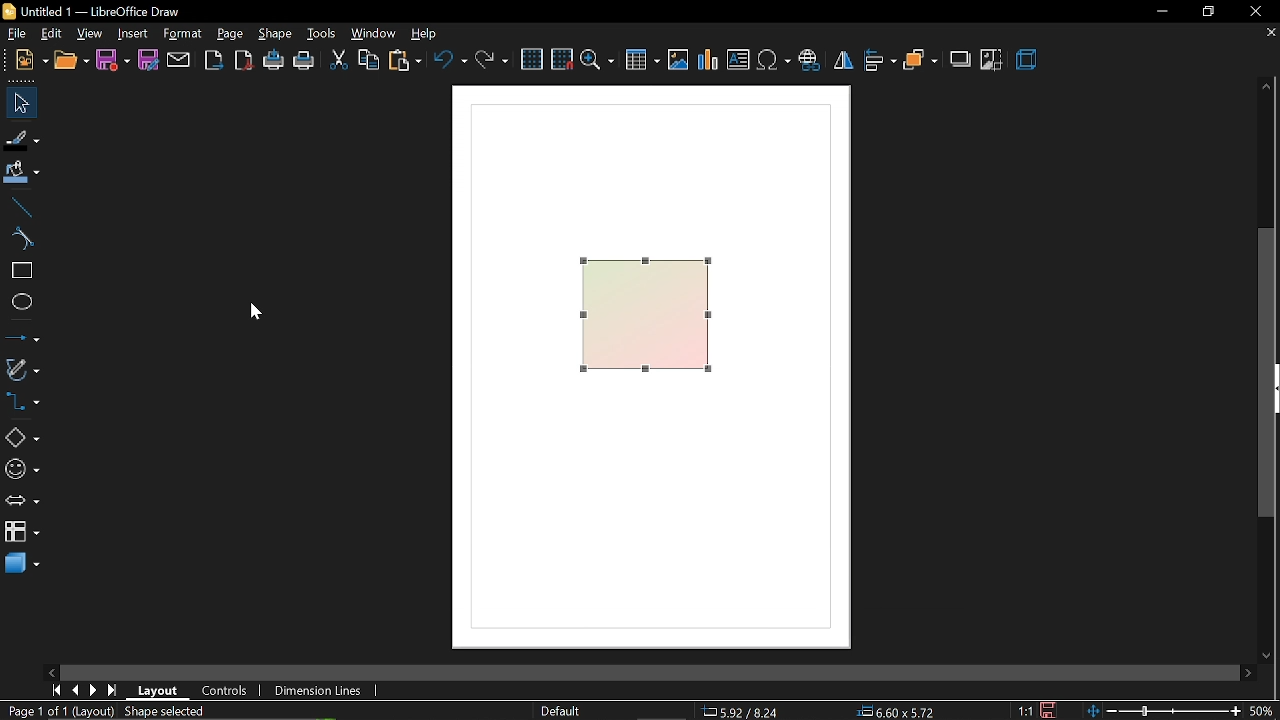 The height and width of the screenshot is (720, 1280). Describe the element at coordinates (100, 10) in the screenshot. I see `Untitled 1 - LibreOffice Draw` at that location.